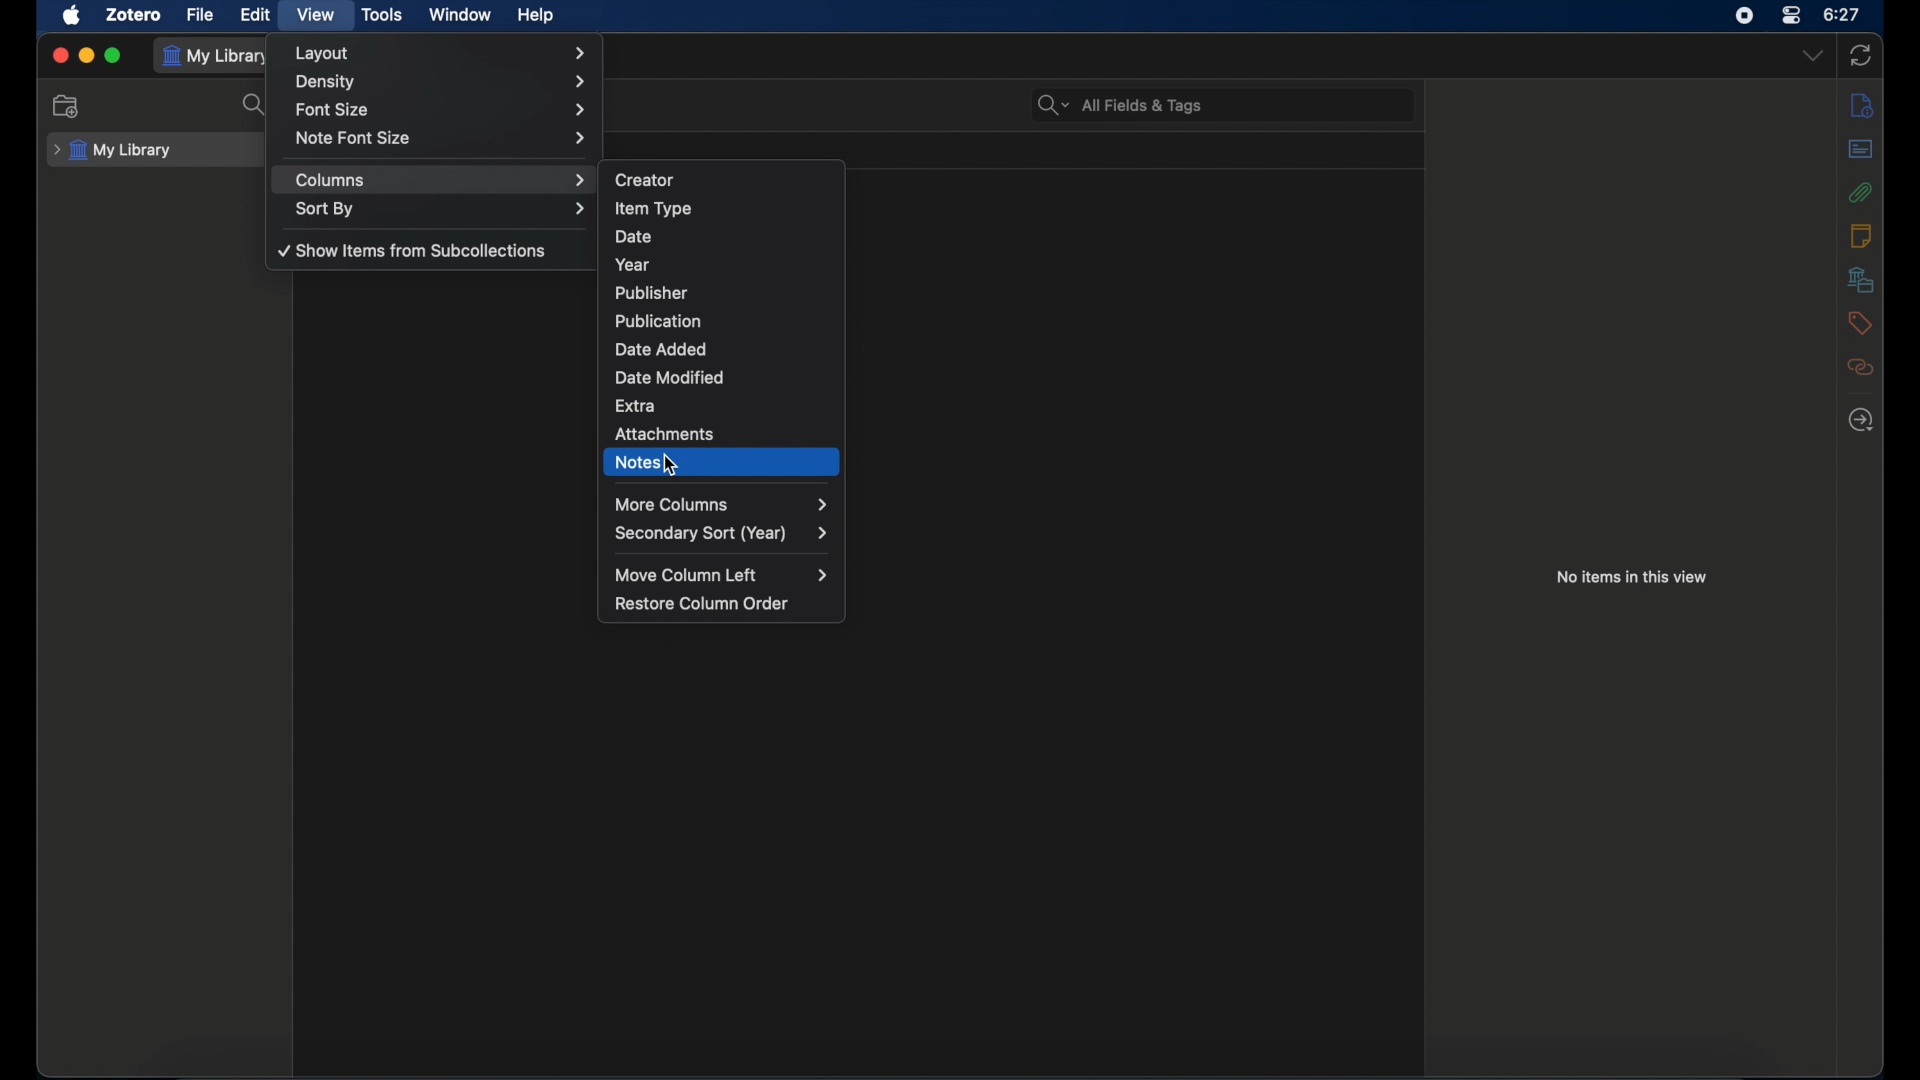 The height and width of the screenshot is (1080, 1920). What do you see at coordinates (461, 15) in the screenshot?
I see `window` at bounding box center [461, 15].